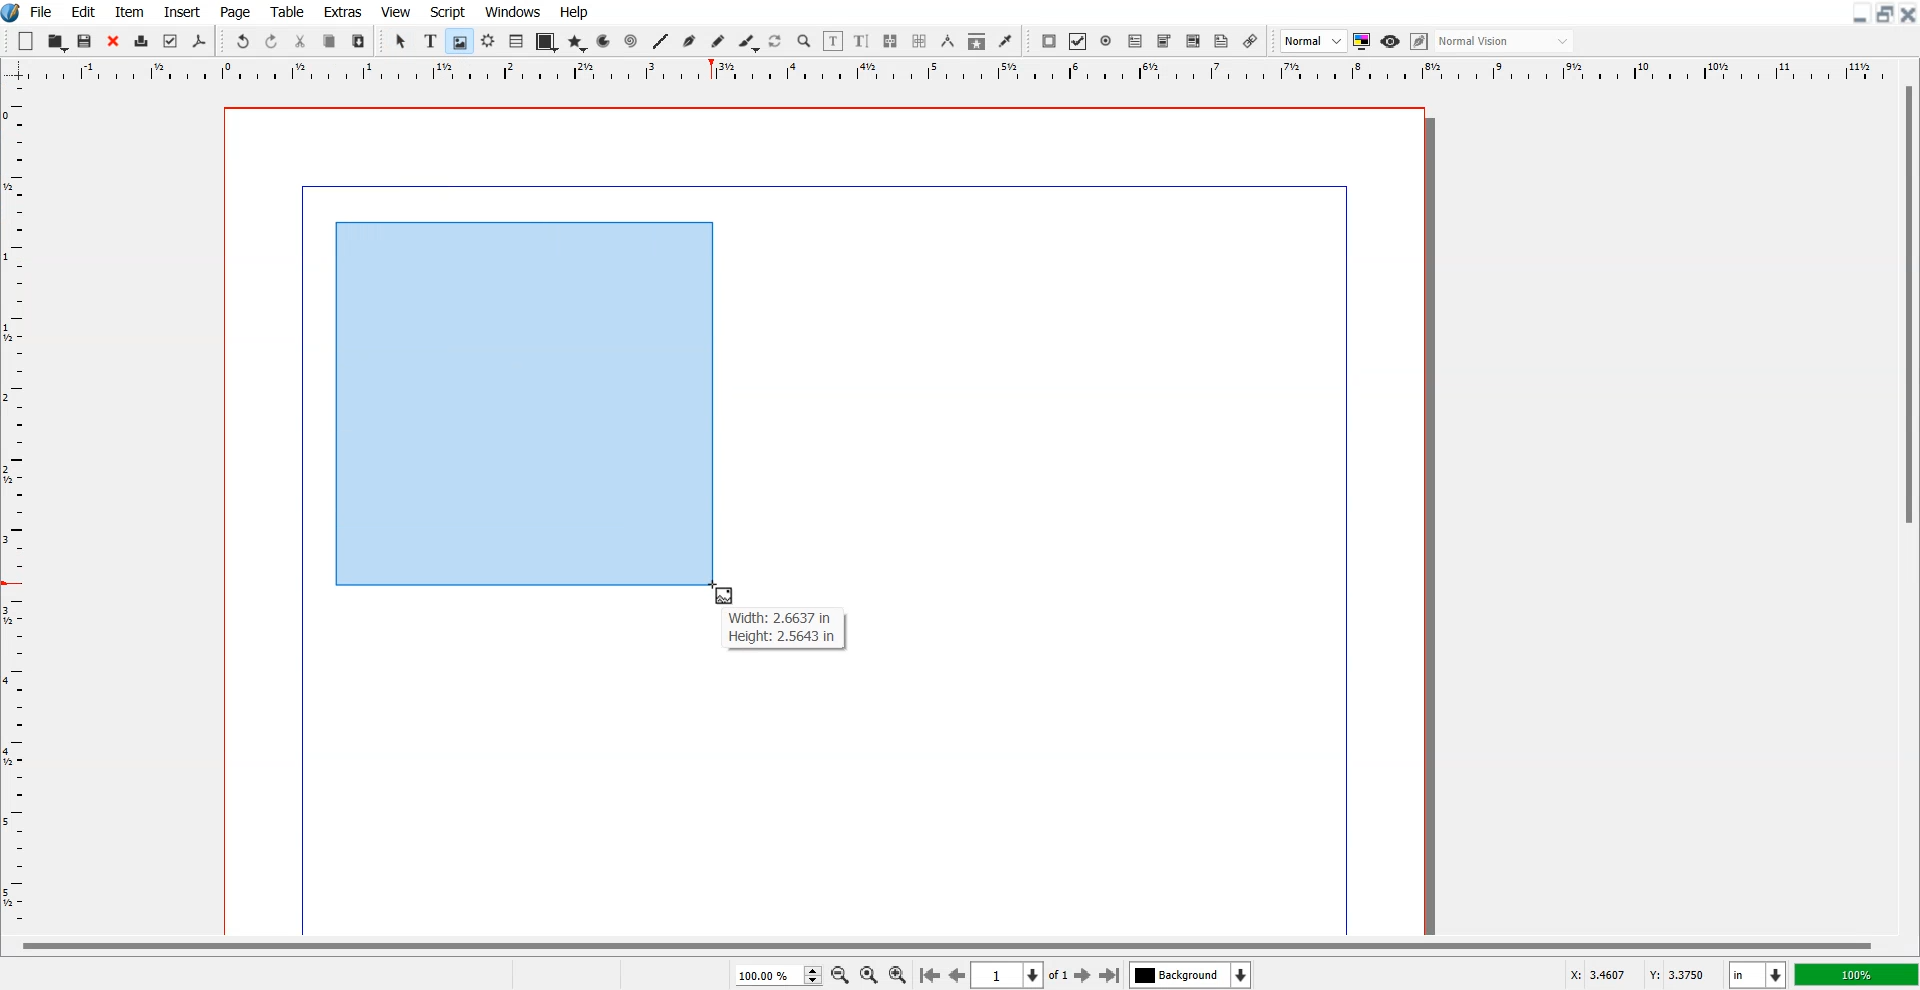 Image resolution: width=1920 pixels, height=990 pixels. What do you see at coordinates (243, 40) in the screenshot?
I see `Undo` at bounding box center [243, 40].